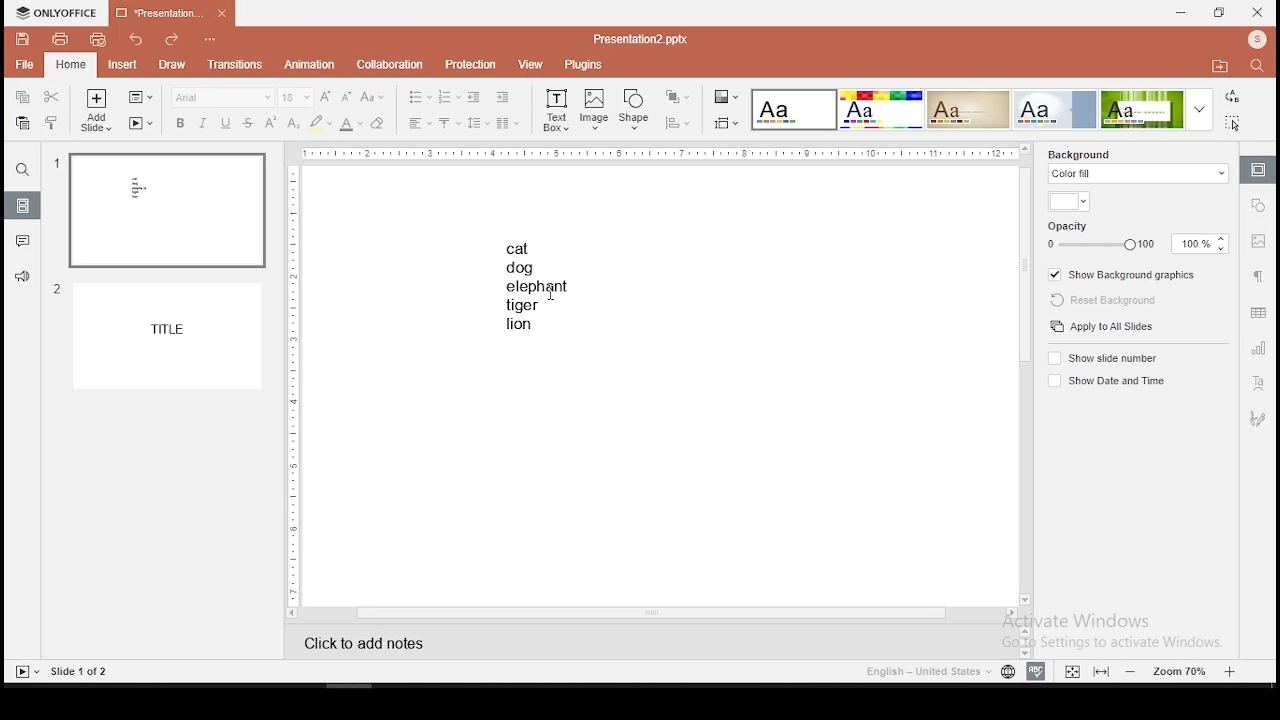  I want to click on numbering, so click(450, 97).